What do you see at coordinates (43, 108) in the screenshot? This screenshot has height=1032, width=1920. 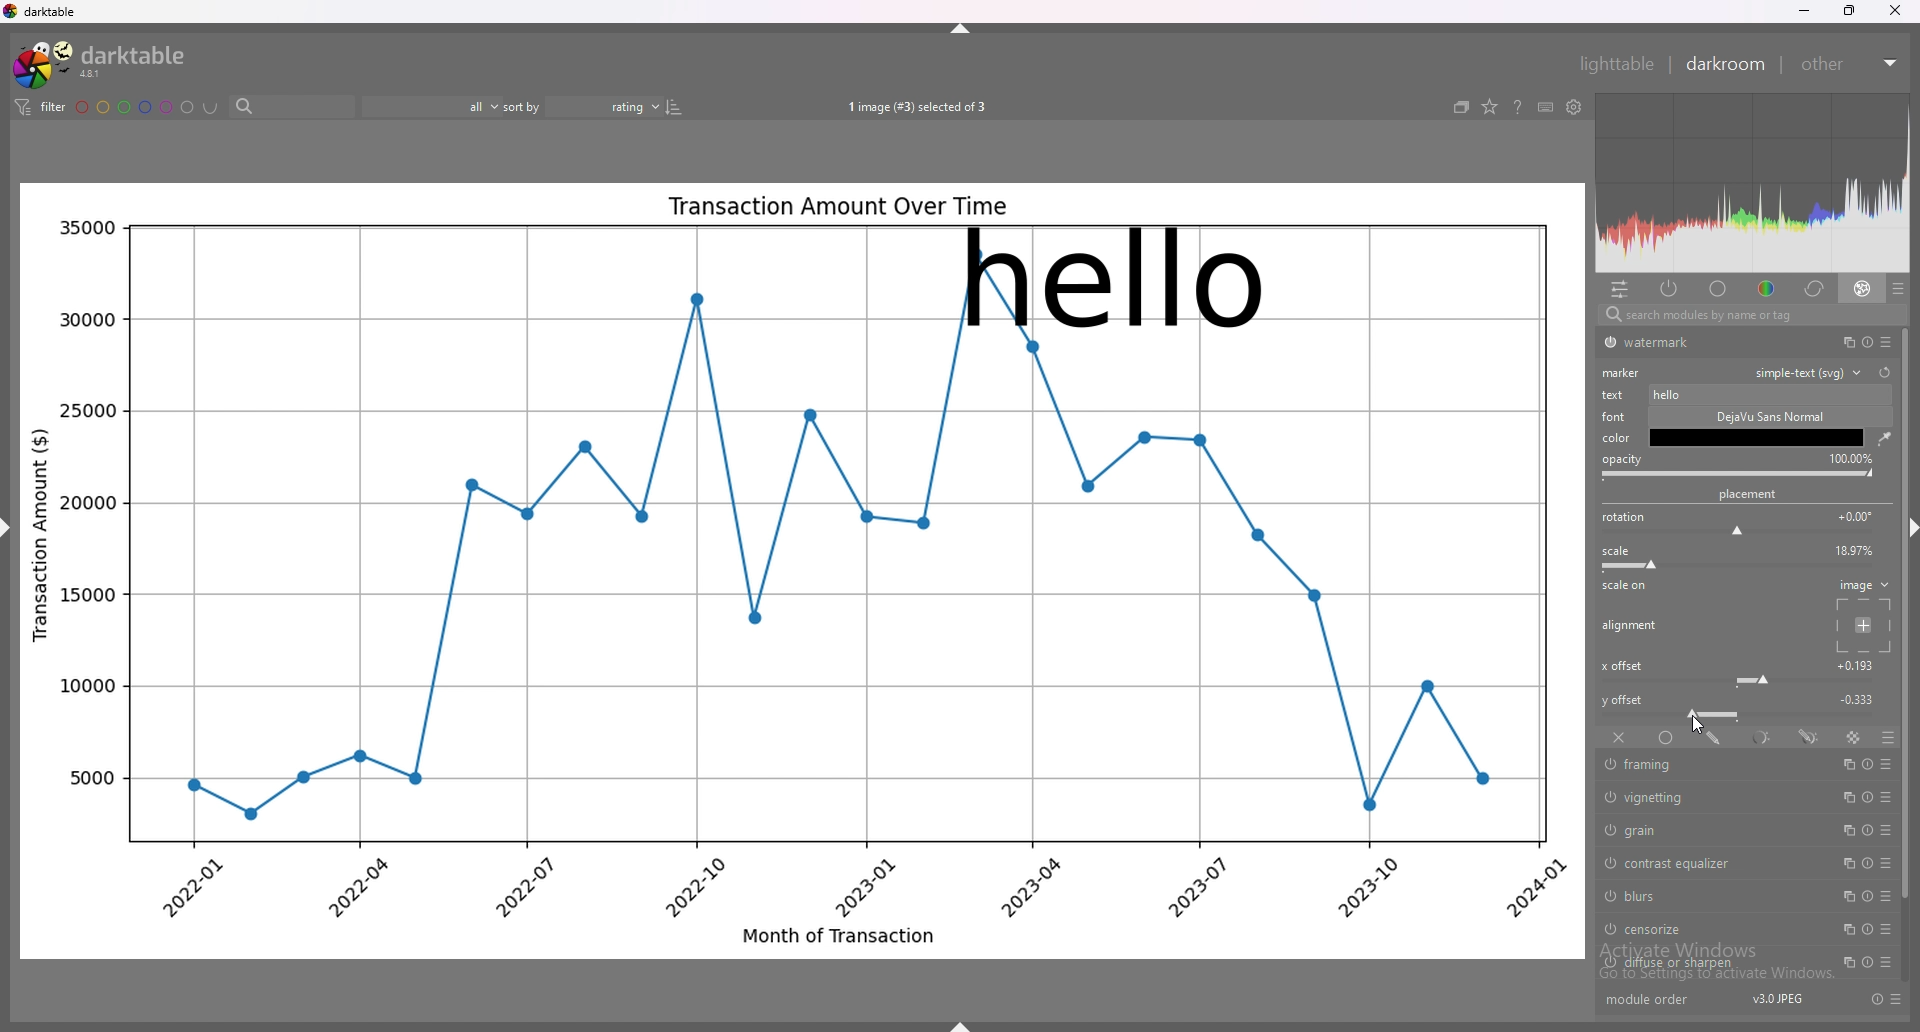 I see `filter` at bounding box center [43, 108].